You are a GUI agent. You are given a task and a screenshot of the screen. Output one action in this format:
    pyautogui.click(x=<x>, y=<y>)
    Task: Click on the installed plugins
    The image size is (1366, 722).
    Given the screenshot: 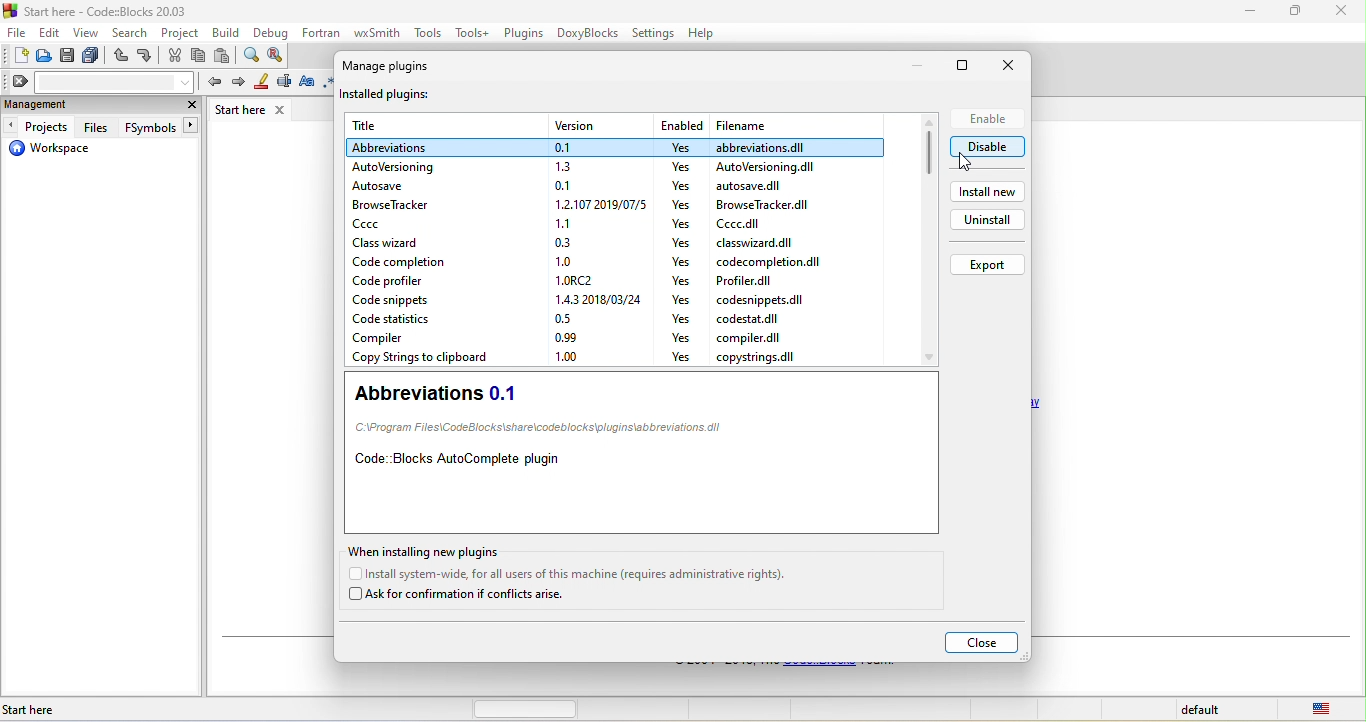 What is the action you would take?
    pyautogui.click(x=415, y=97)
    